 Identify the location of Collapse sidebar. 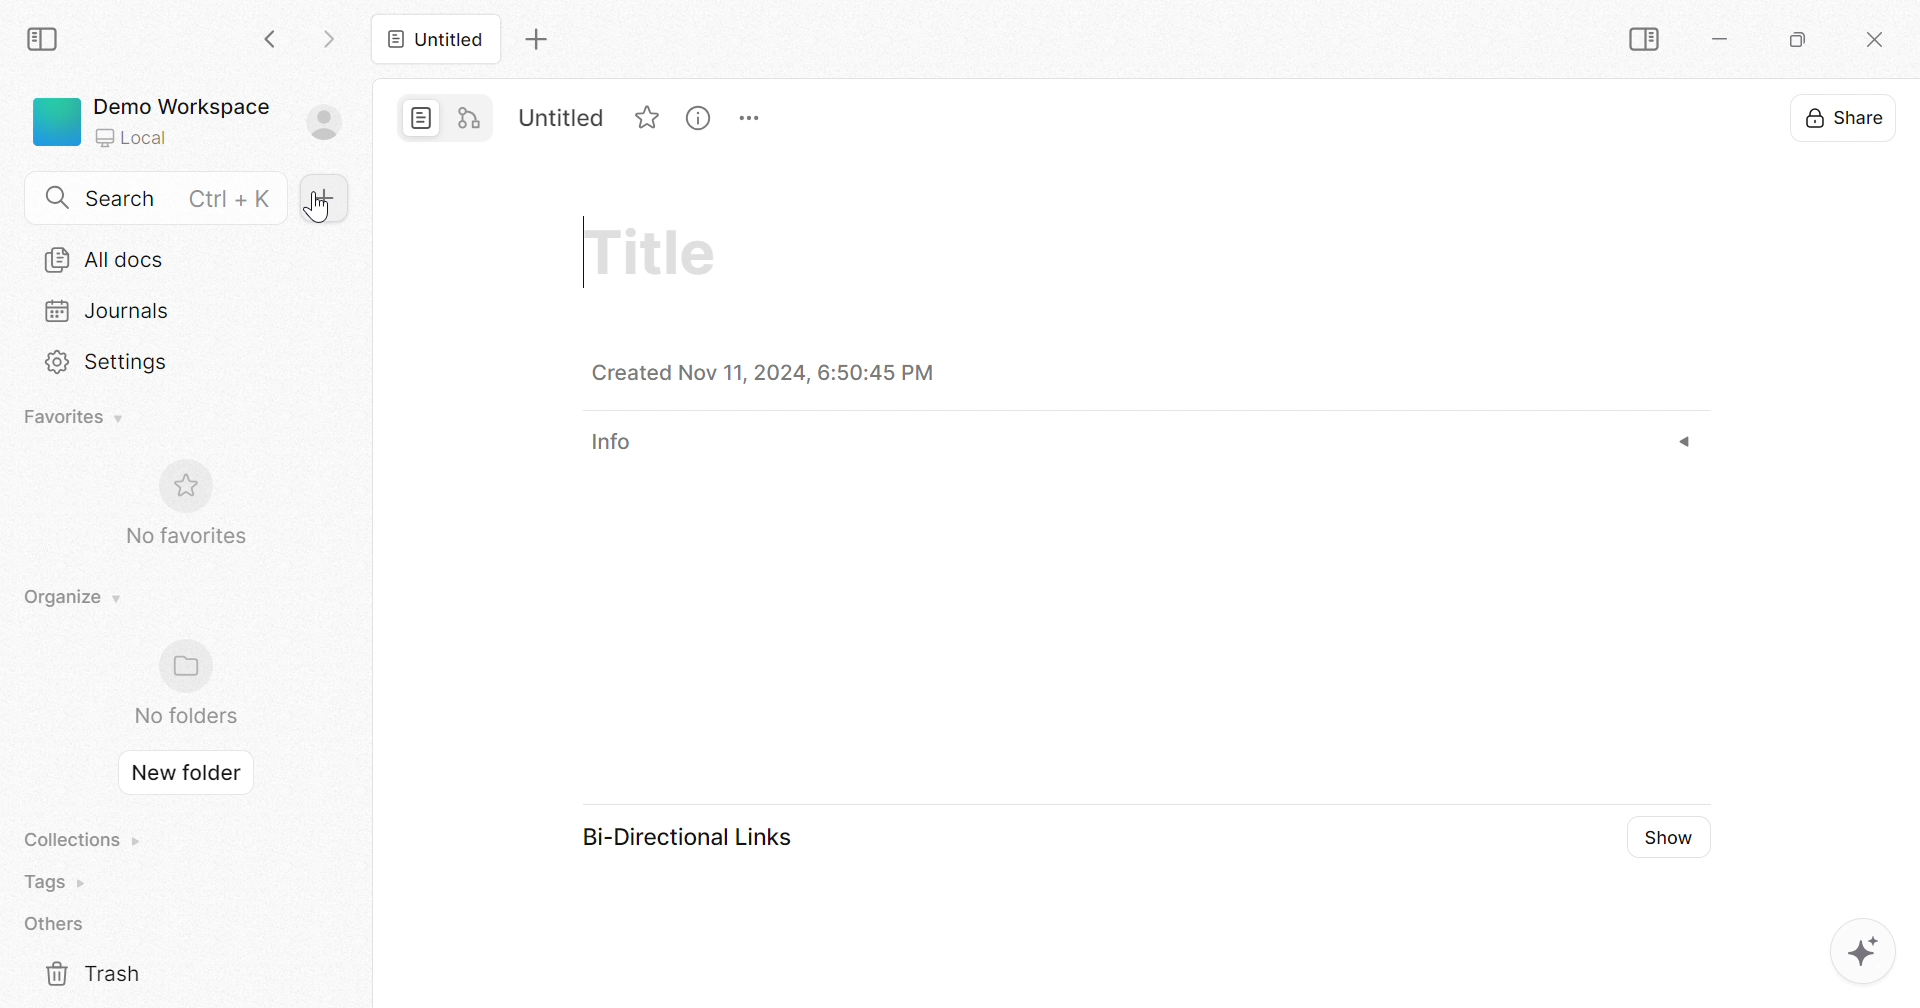
(43, 41).